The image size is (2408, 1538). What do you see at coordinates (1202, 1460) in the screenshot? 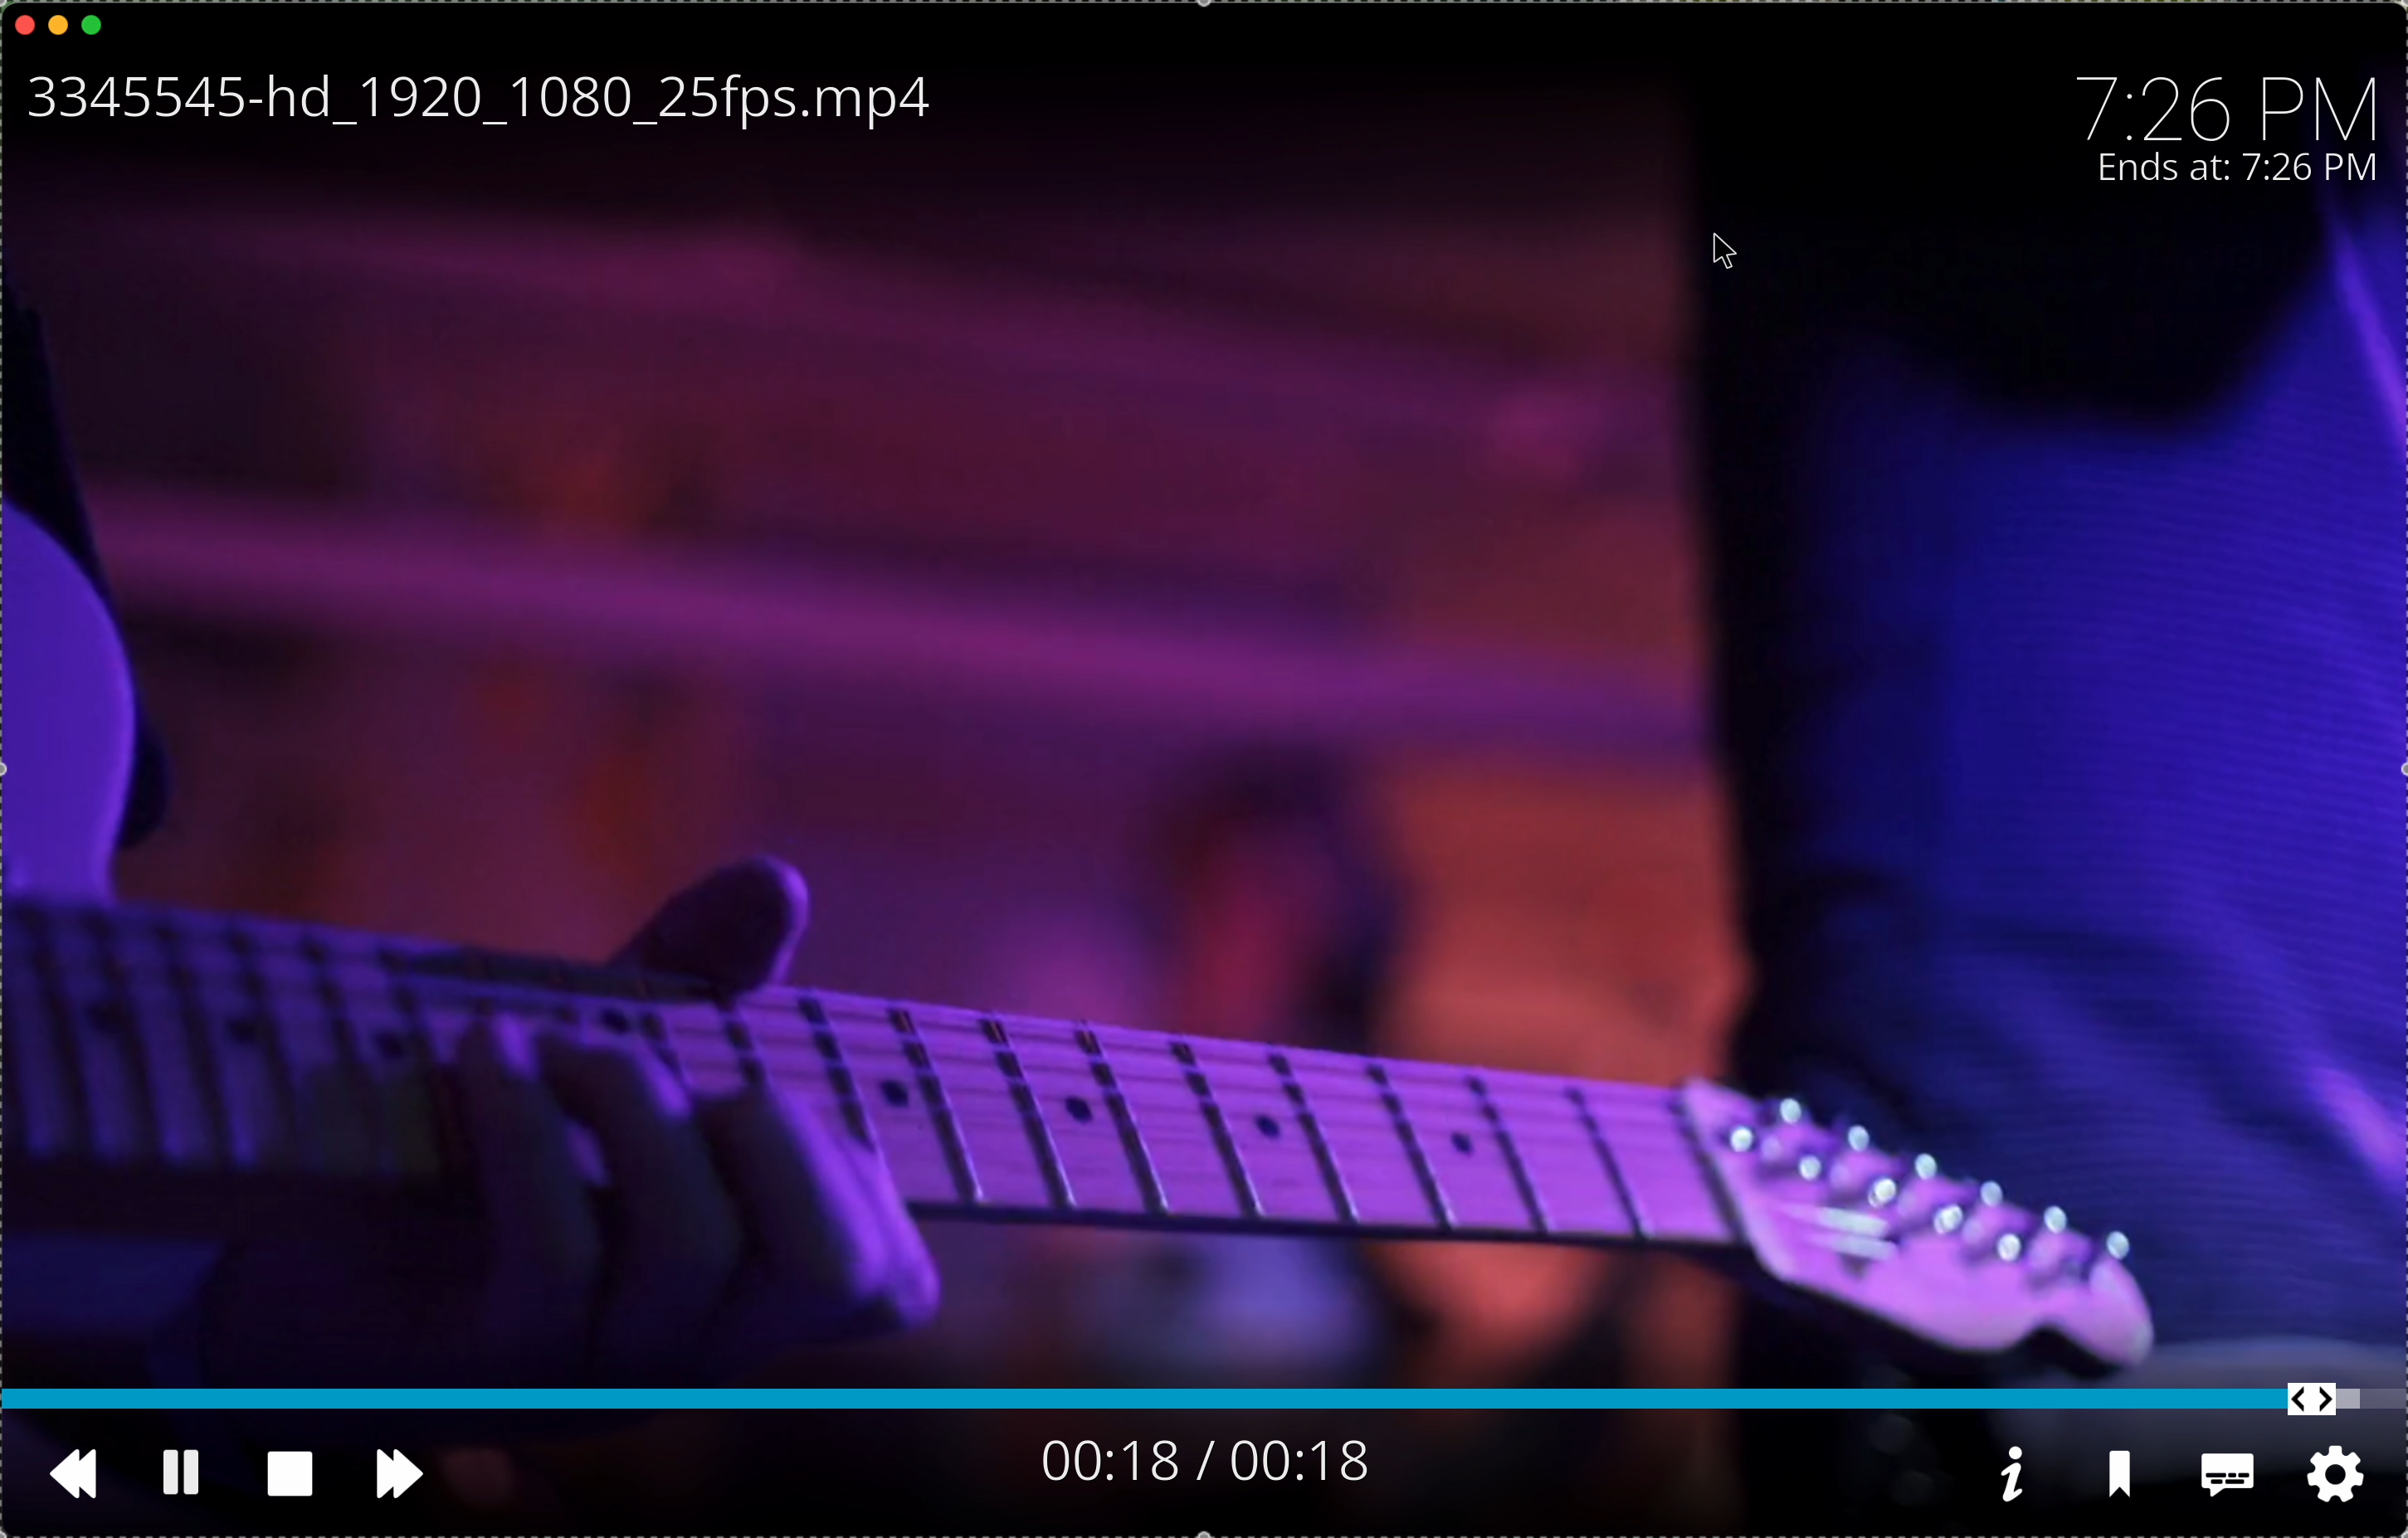
I see `seconds` at bounding box center [1202, 1460].